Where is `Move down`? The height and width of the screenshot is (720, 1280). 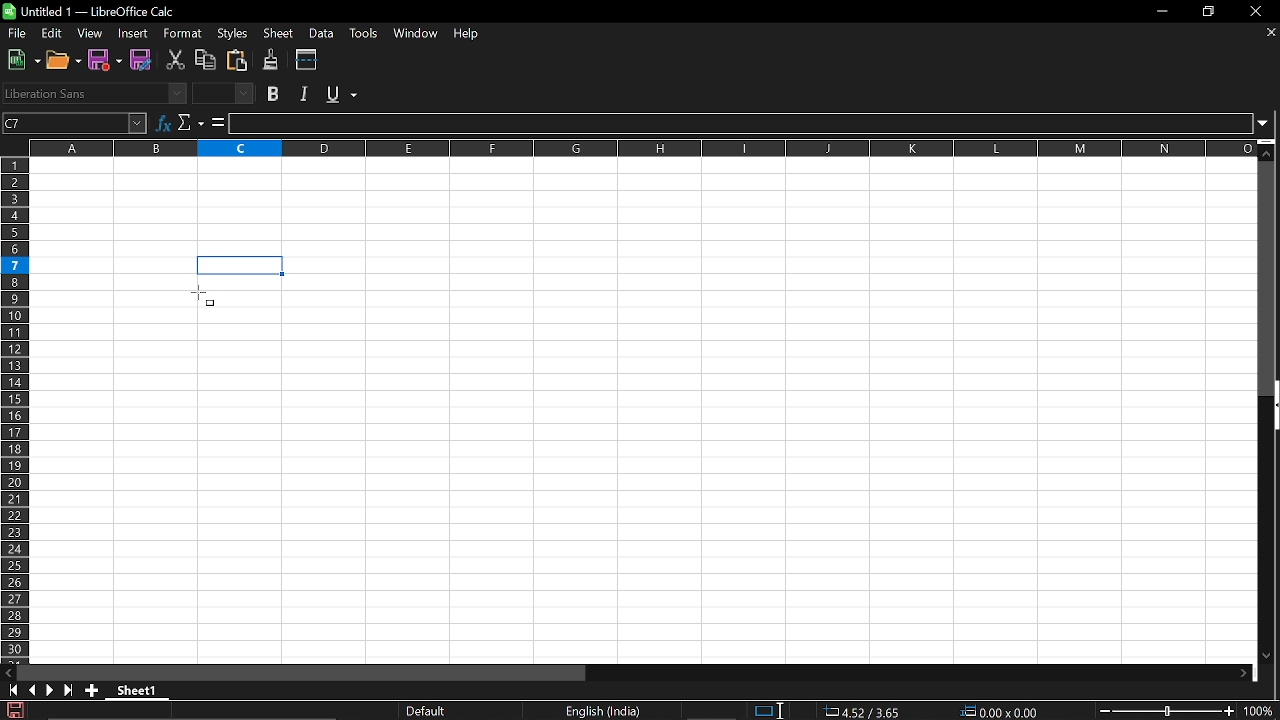
Move down is located at coordinates (1269, 149).